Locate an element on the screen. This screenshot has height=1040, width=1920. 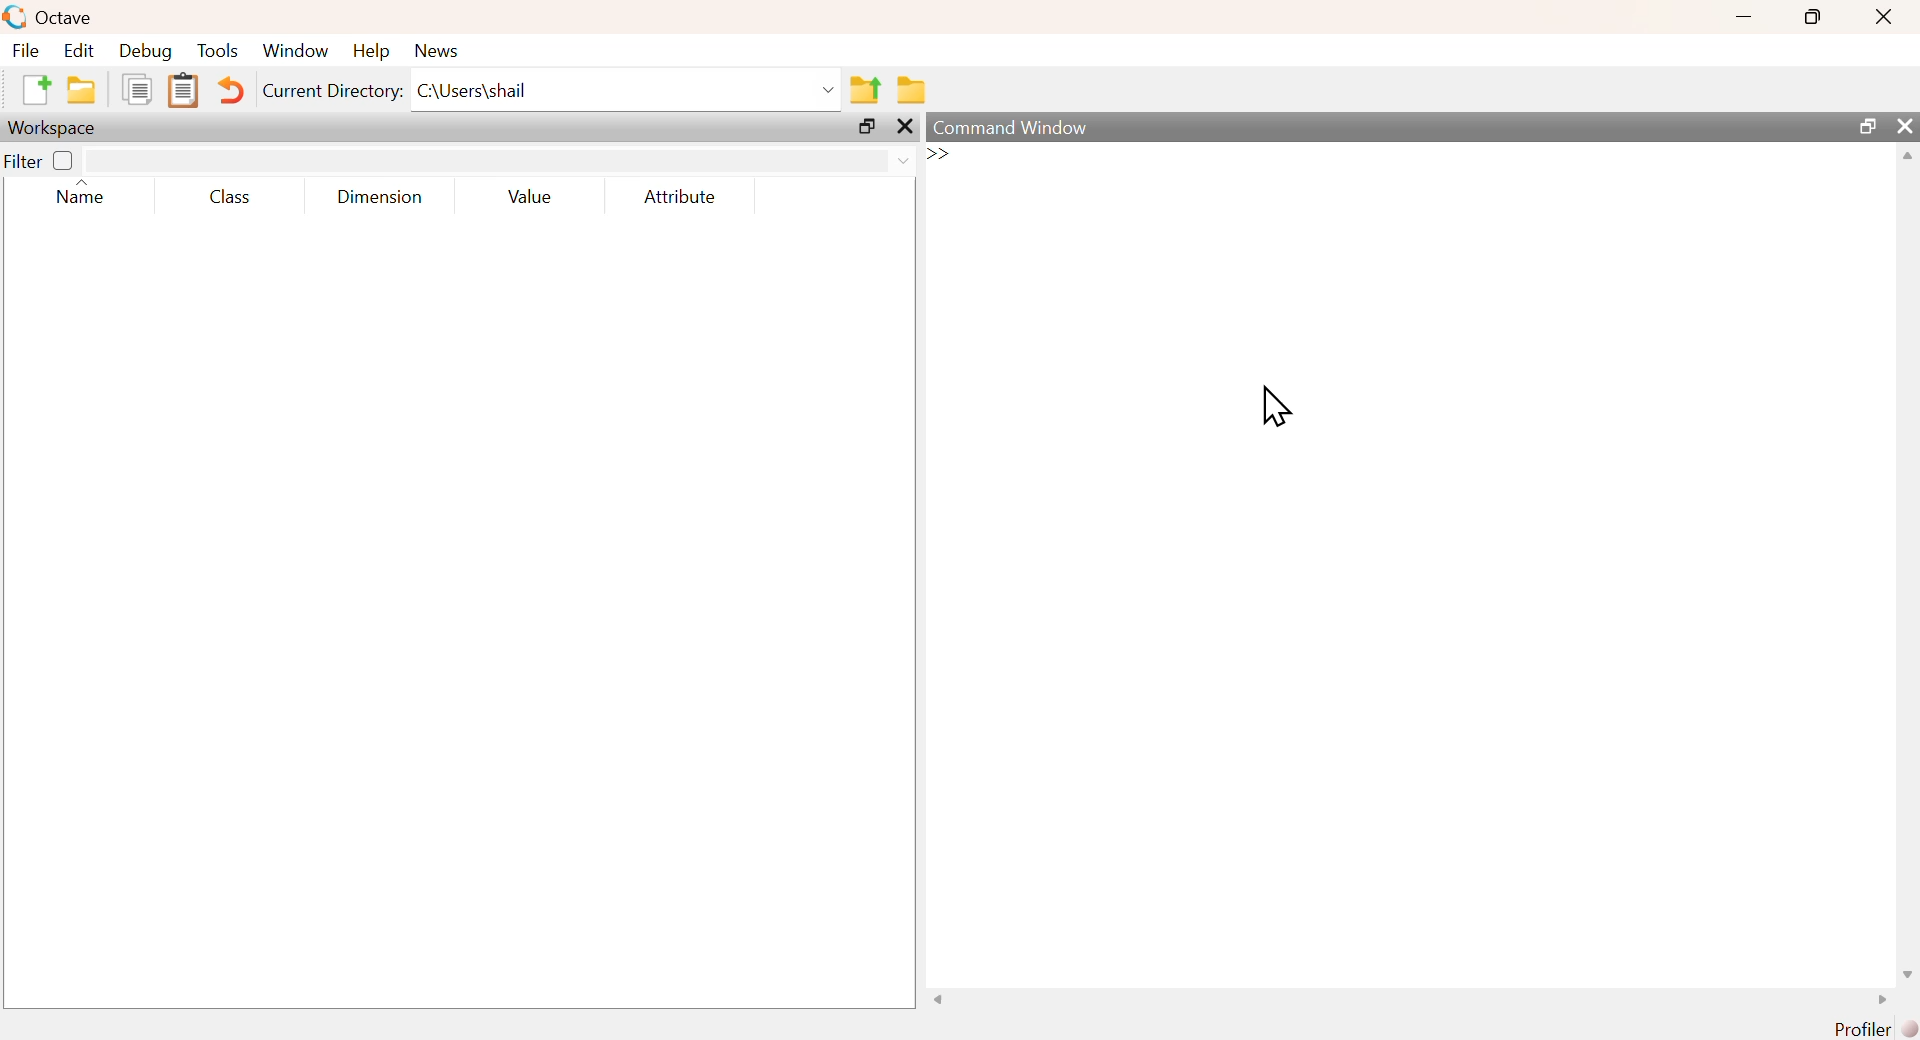
Edit is located at coordinates (78, 51).